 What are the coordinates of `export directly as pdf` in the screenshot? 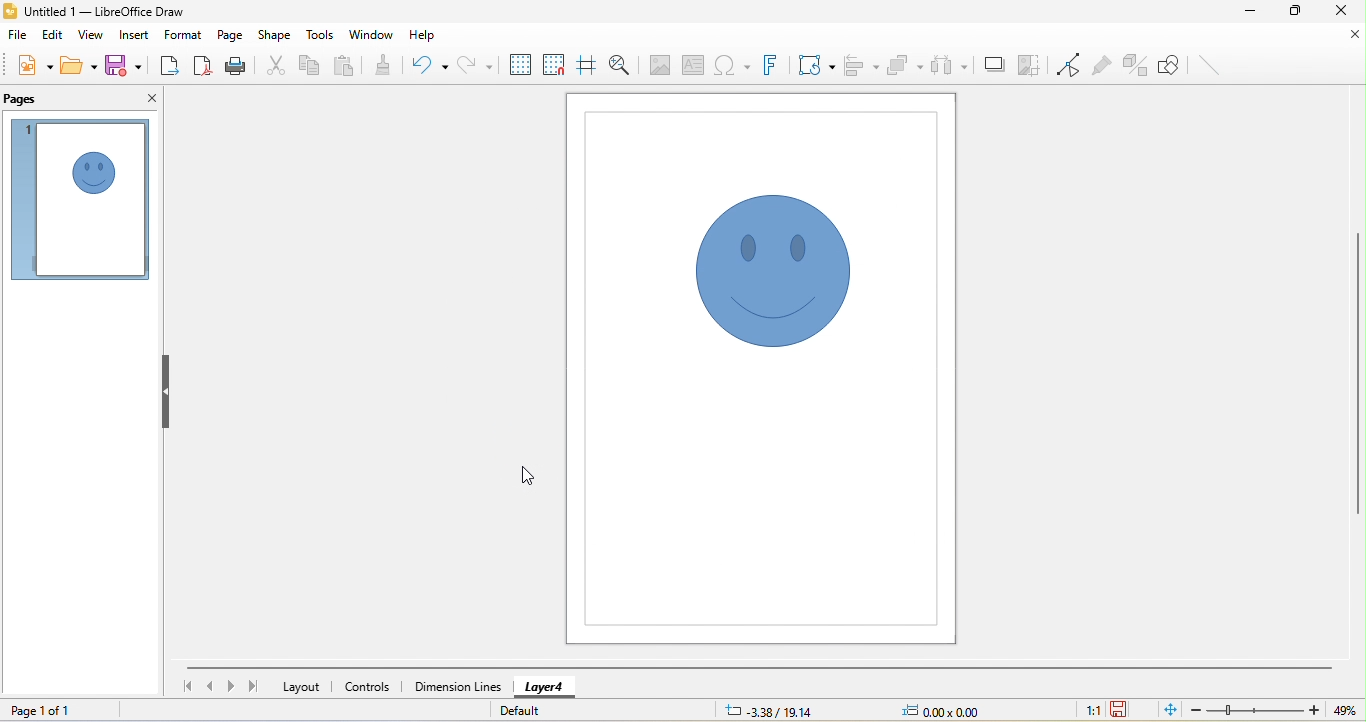 It's located at (204, 64).